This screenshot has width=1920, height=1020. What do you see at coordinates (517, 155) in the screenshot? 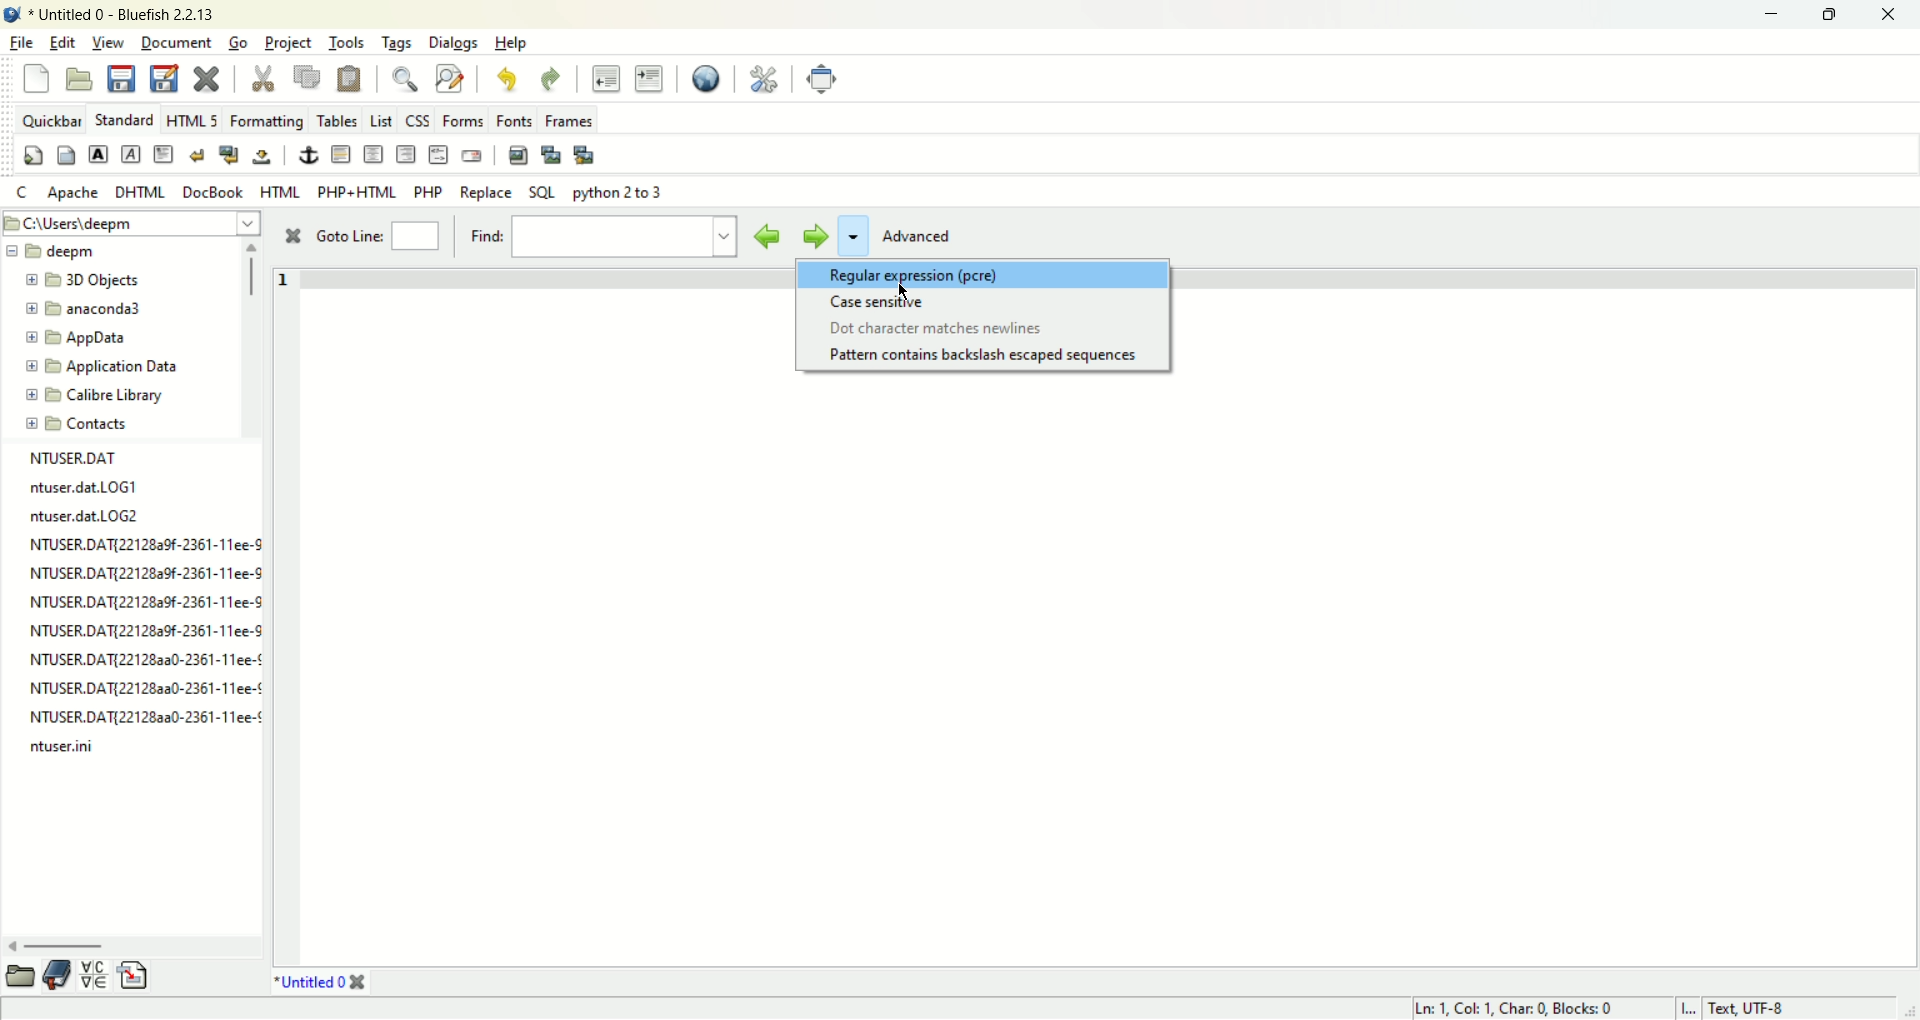
I see `insert image` at bounding box center [517, 155].